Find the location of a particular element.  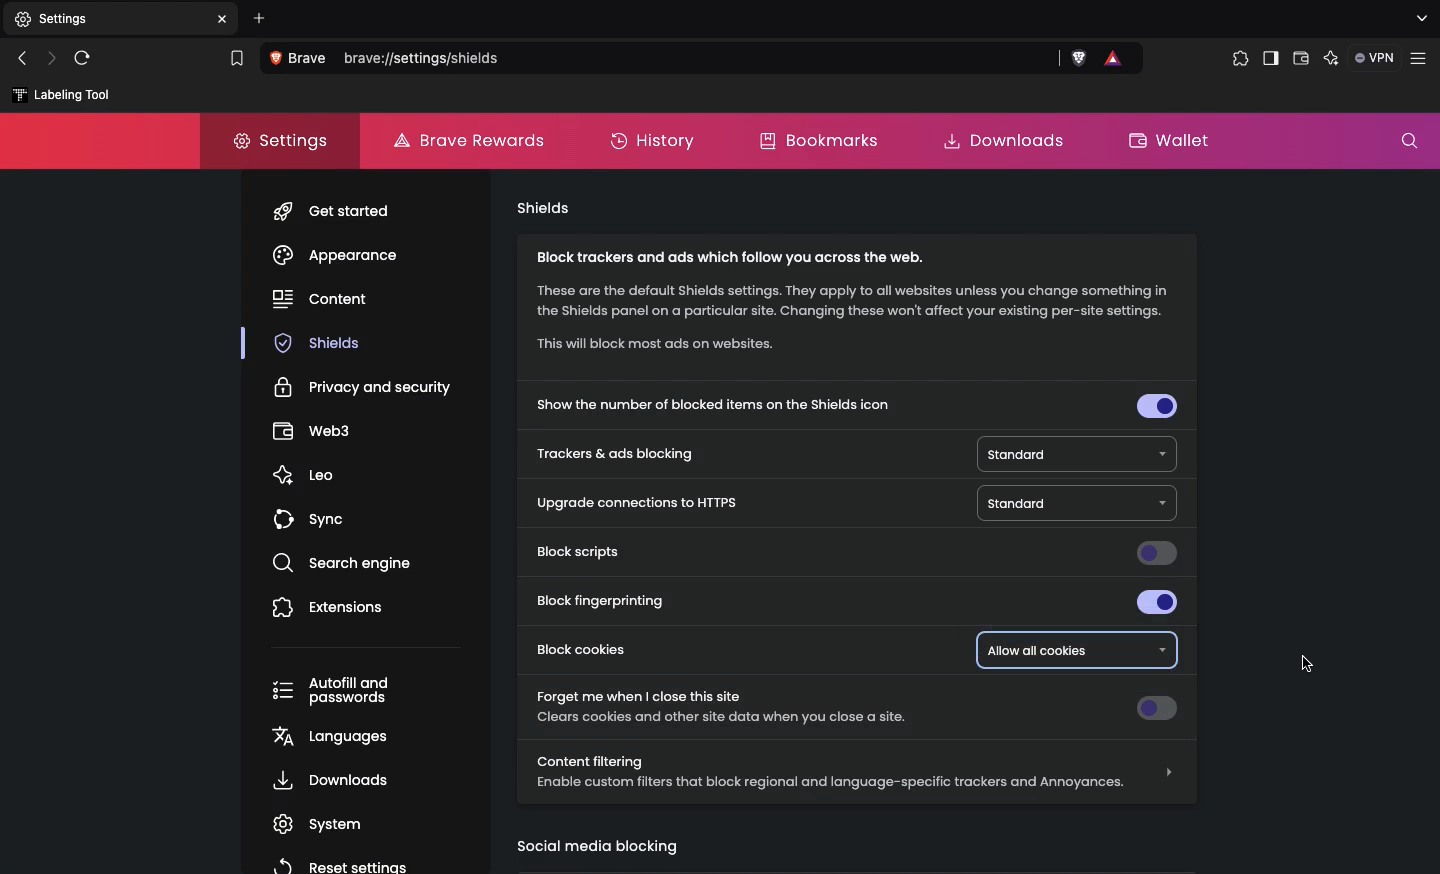

Standard is located at coordinates (1072, 453).